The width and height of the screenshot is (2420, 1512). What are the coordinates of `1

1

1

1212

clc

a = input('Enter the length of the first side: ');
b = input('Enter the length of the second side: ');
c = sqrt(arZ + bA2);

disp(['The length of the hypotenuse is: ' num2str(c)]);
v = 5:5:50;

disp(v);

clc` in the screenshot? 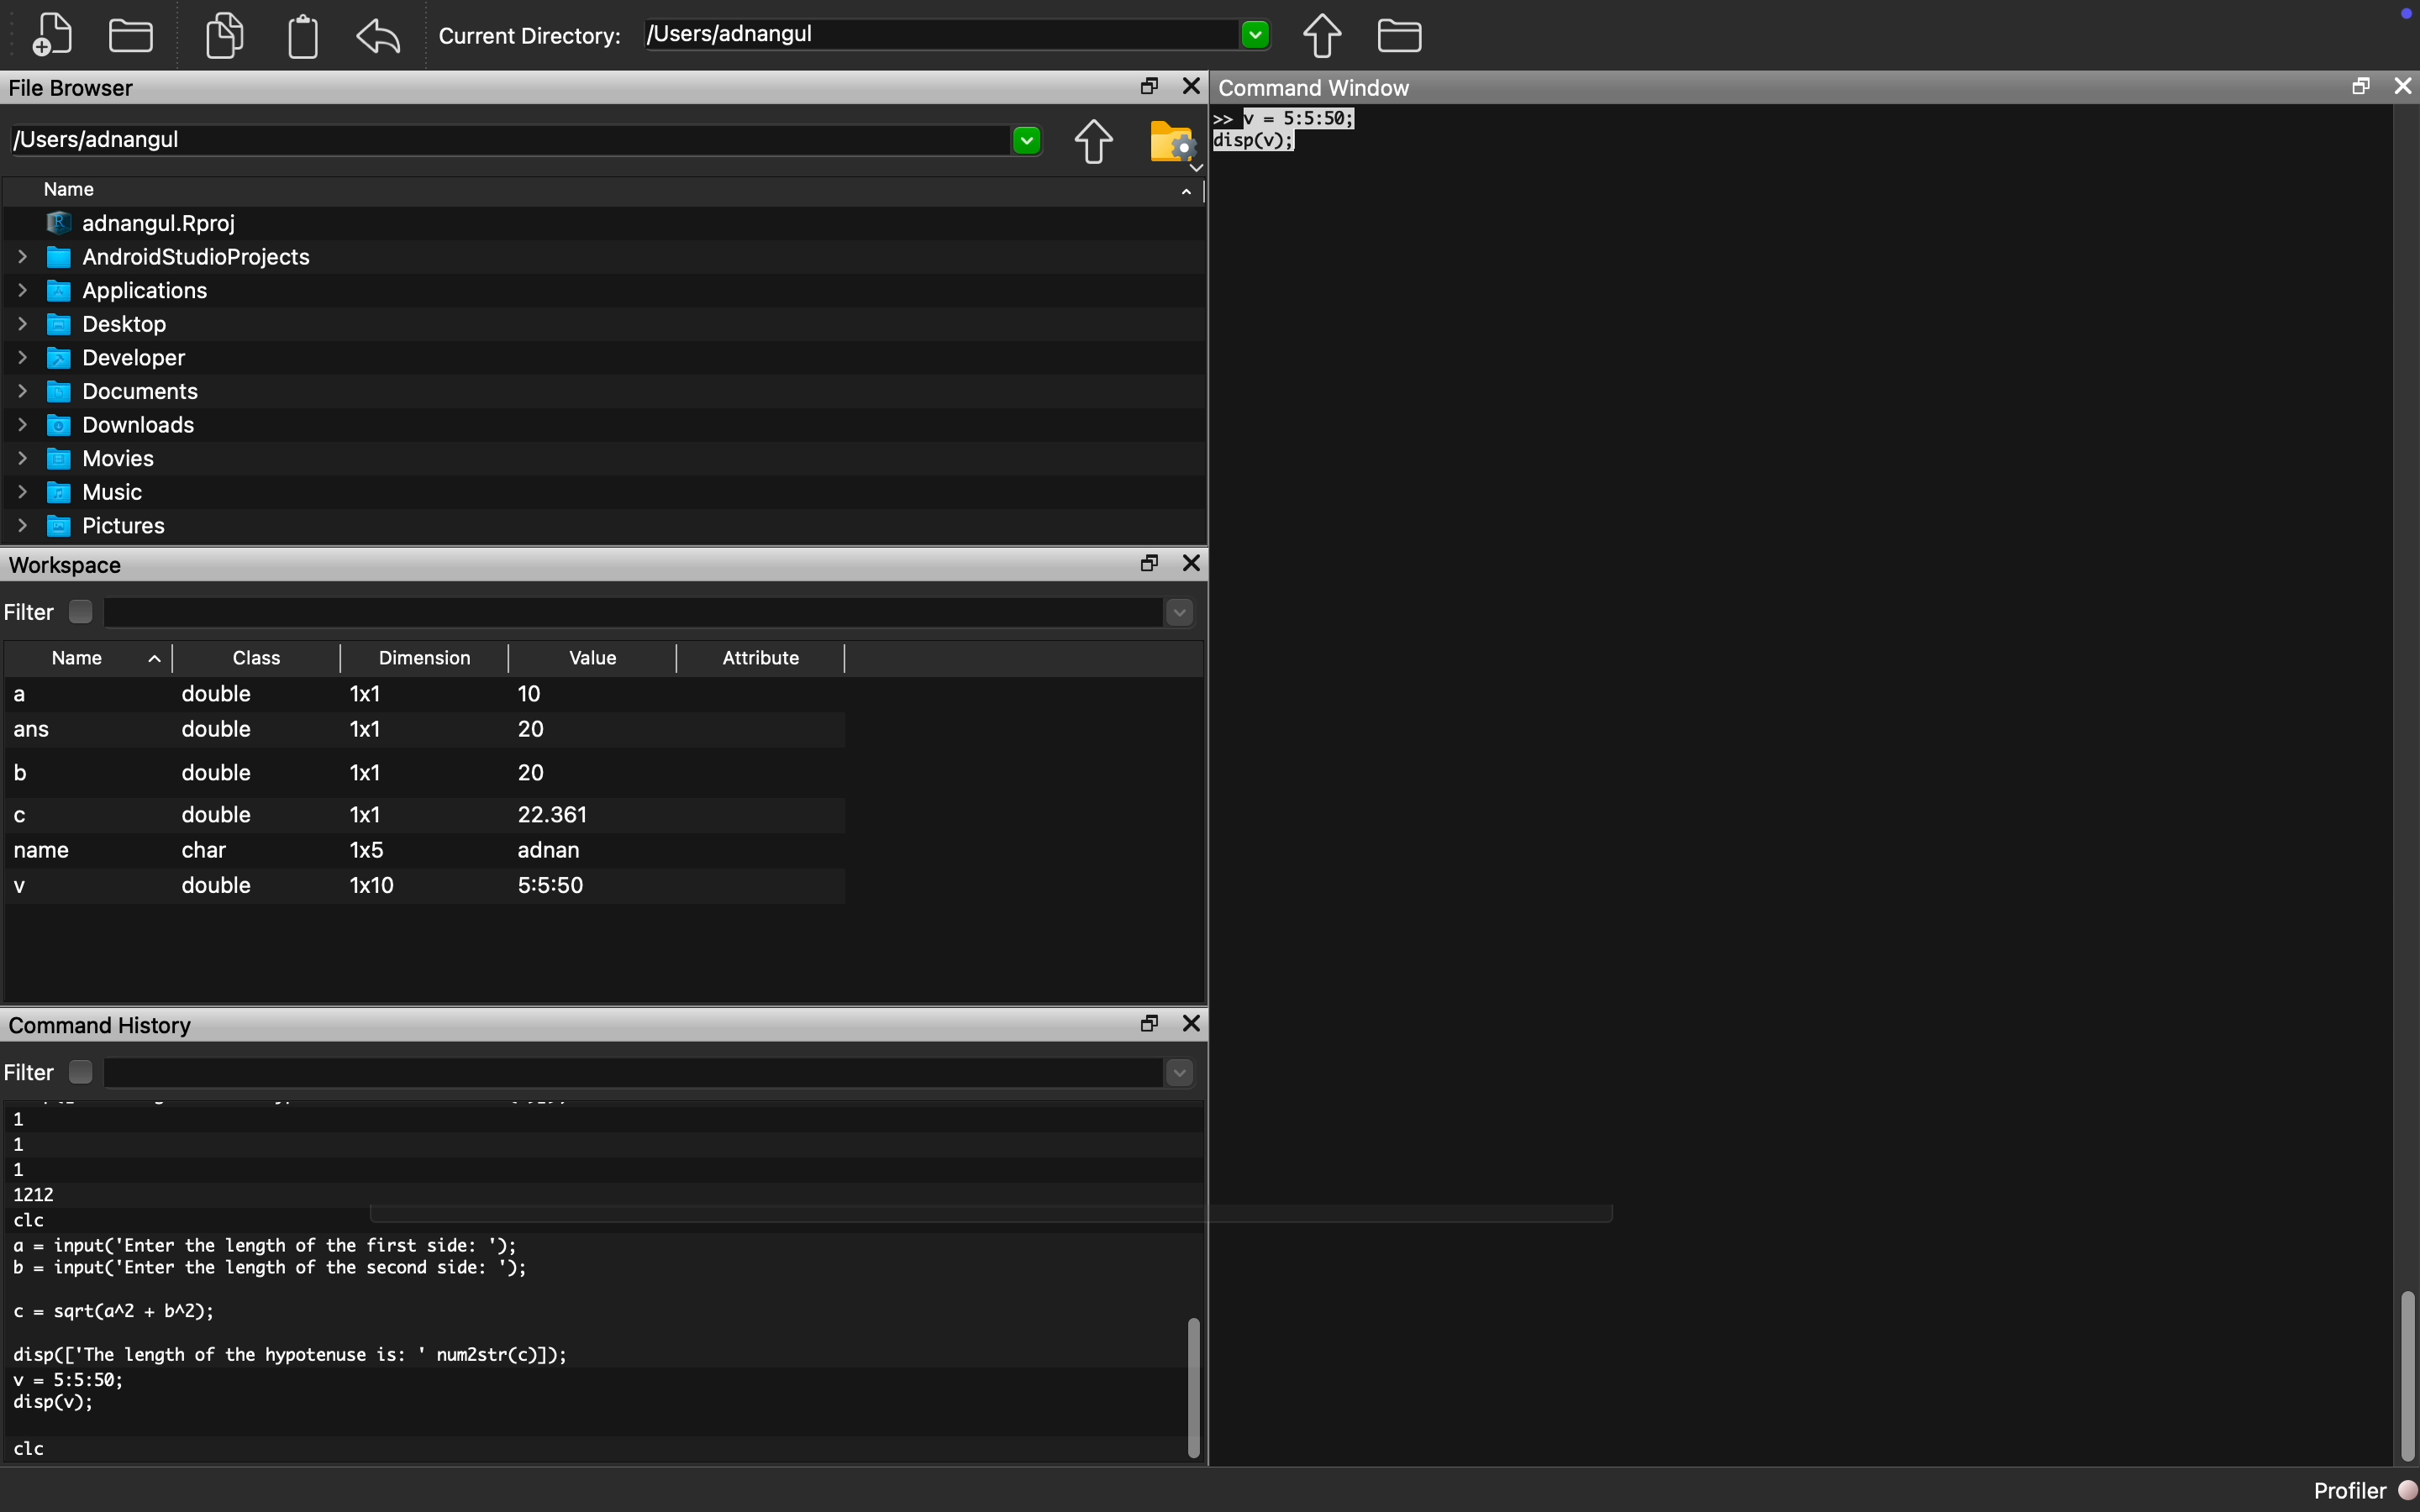 It's located at (293, 1286).